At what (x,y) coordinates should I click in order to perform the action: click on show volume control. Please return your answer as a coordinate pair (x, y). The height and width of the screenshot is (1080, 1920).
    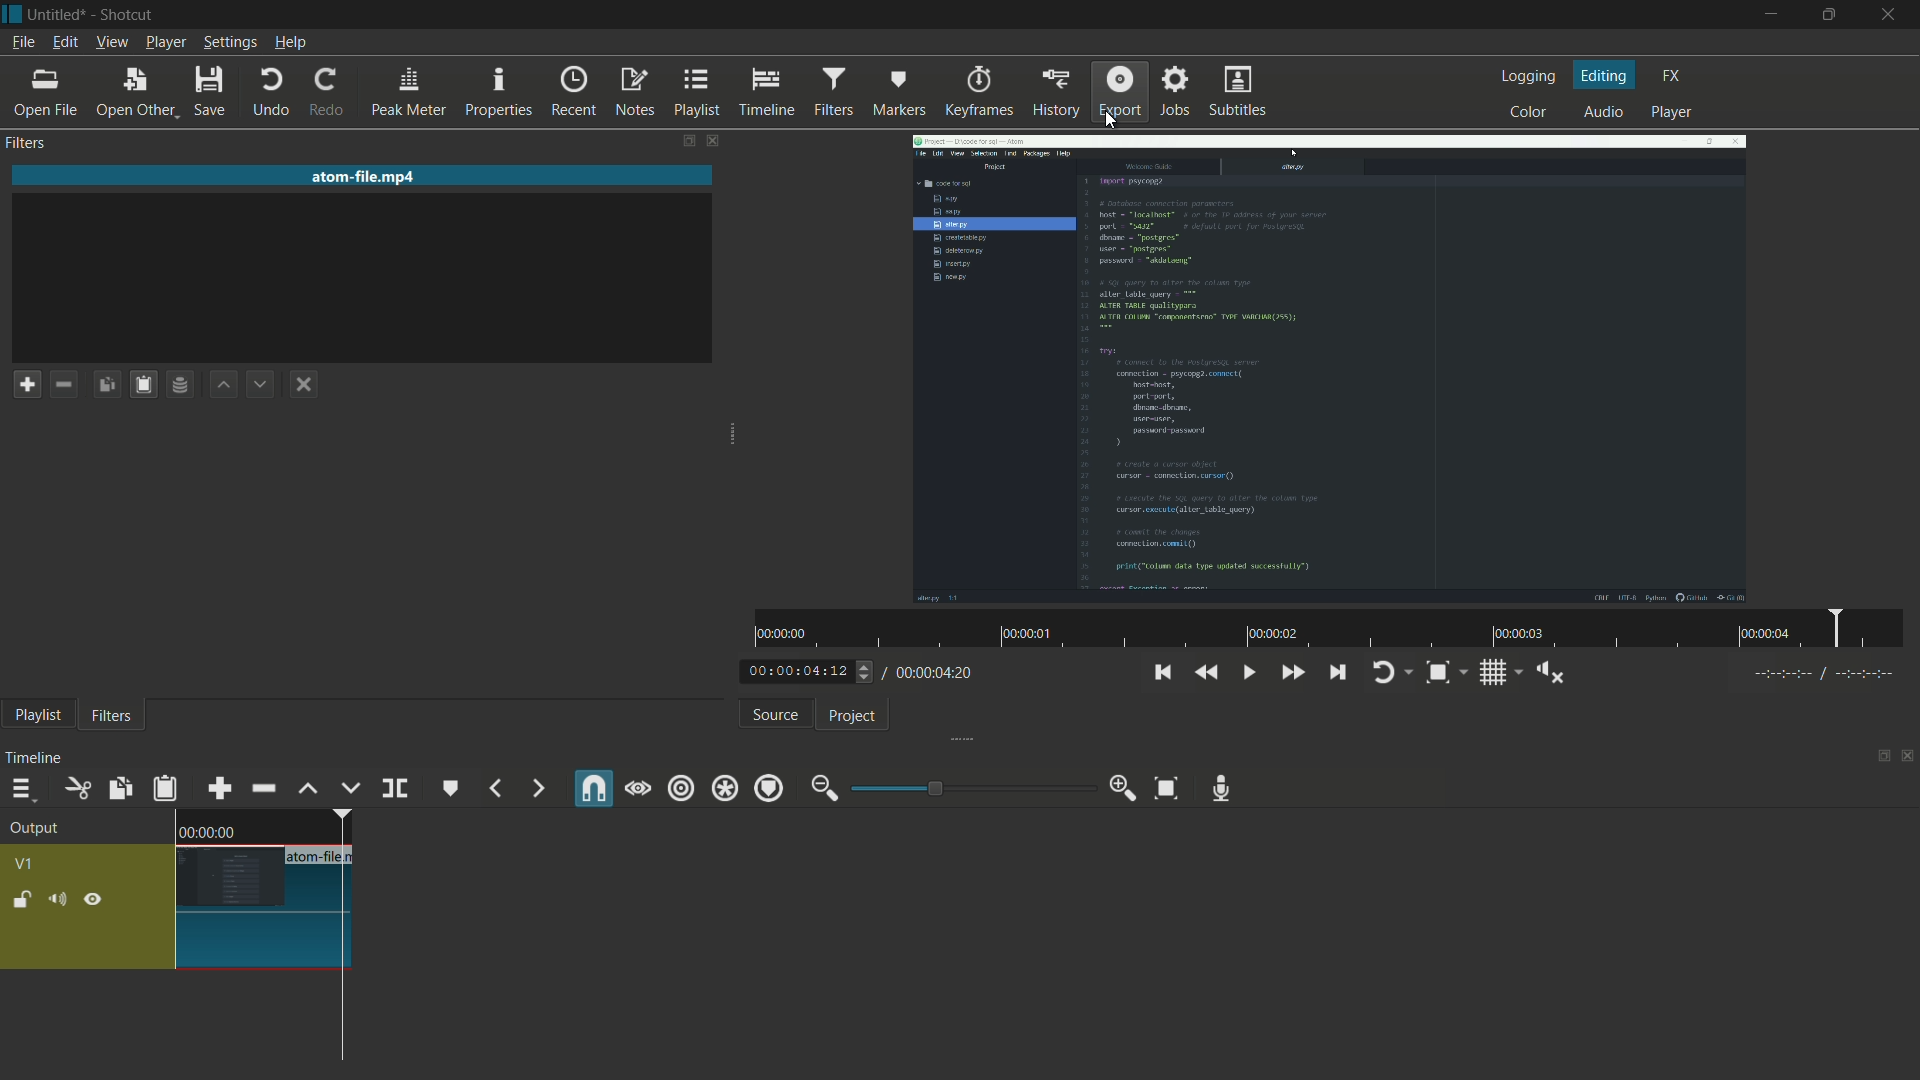
    Looking at the image, I should click on (1549, 674).